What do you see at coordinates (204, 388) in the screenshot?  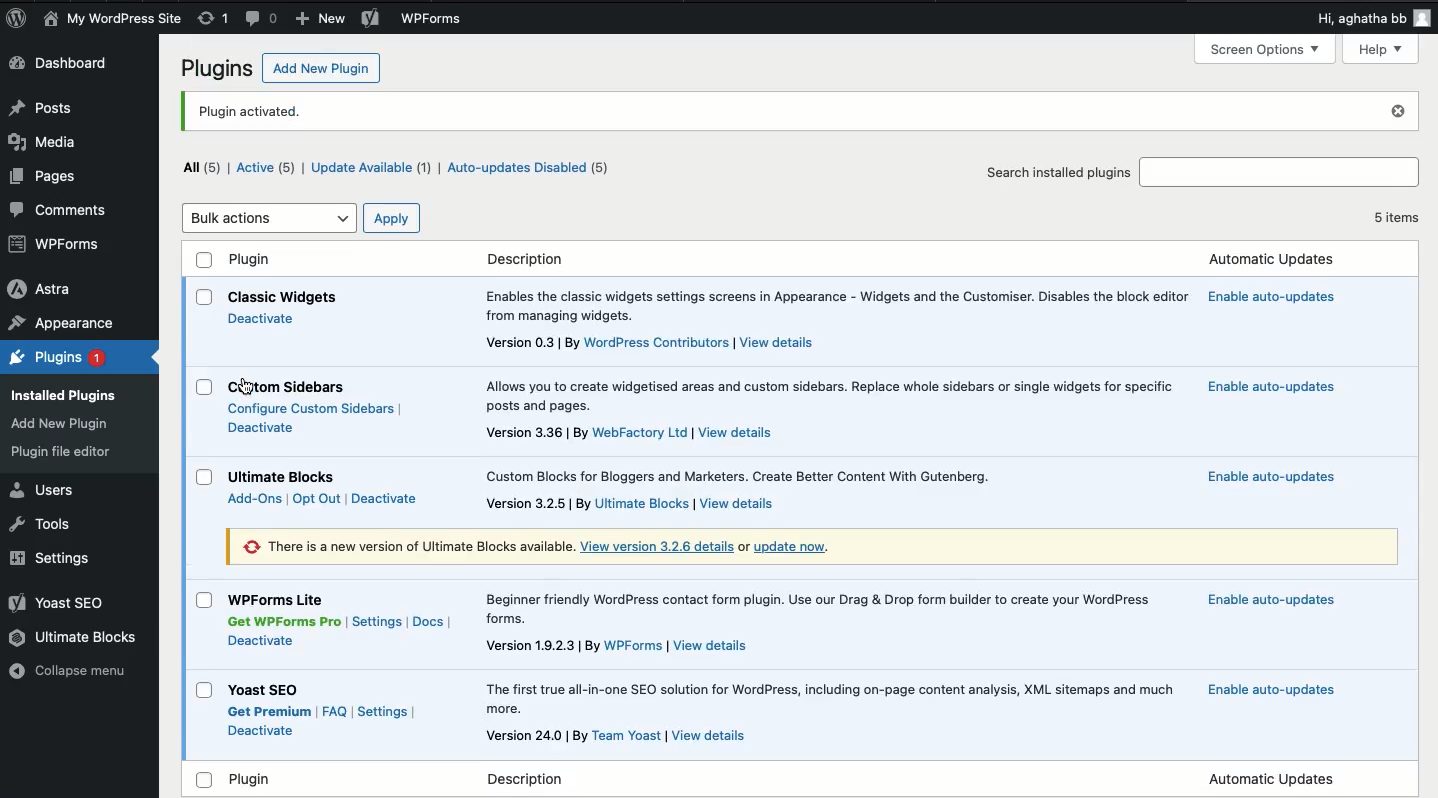 I see `checkbox` at bounding box center [204, 388].